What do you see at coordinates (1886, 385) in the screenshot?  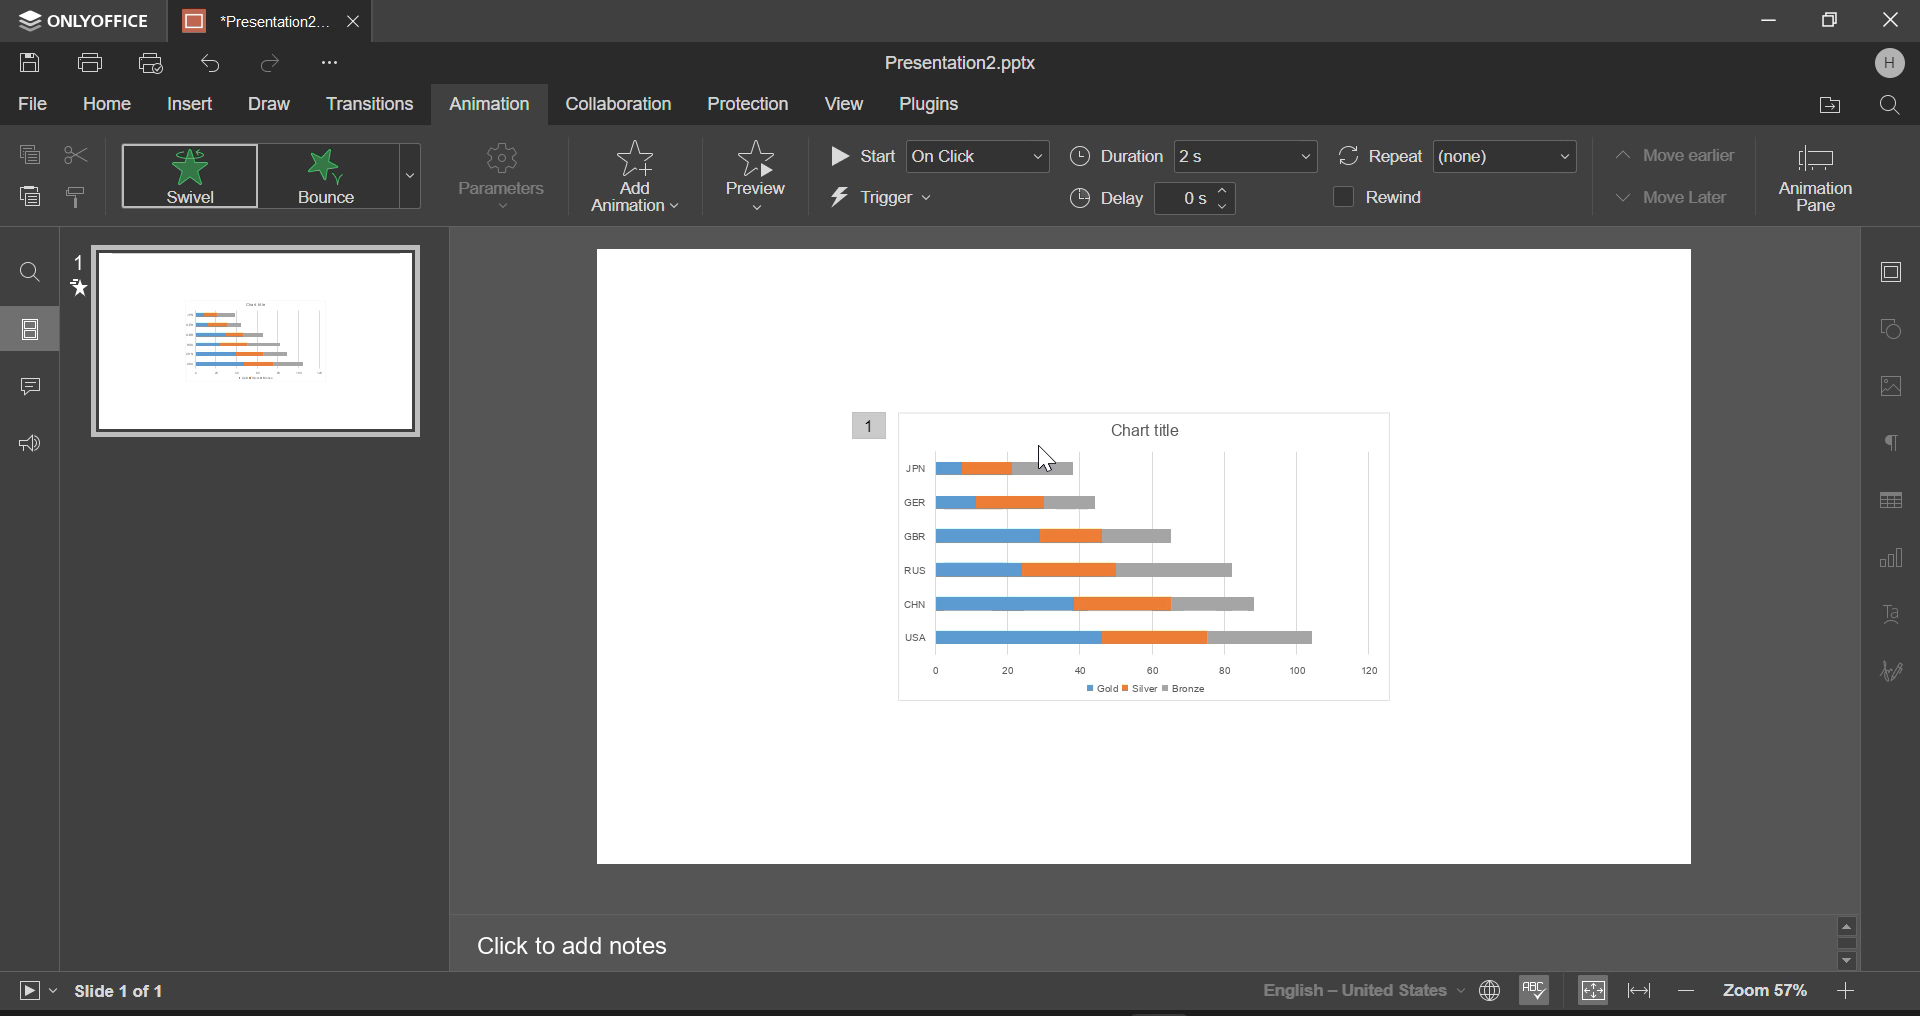 I see `Picture Settings` at bounding box center [1886, 385].